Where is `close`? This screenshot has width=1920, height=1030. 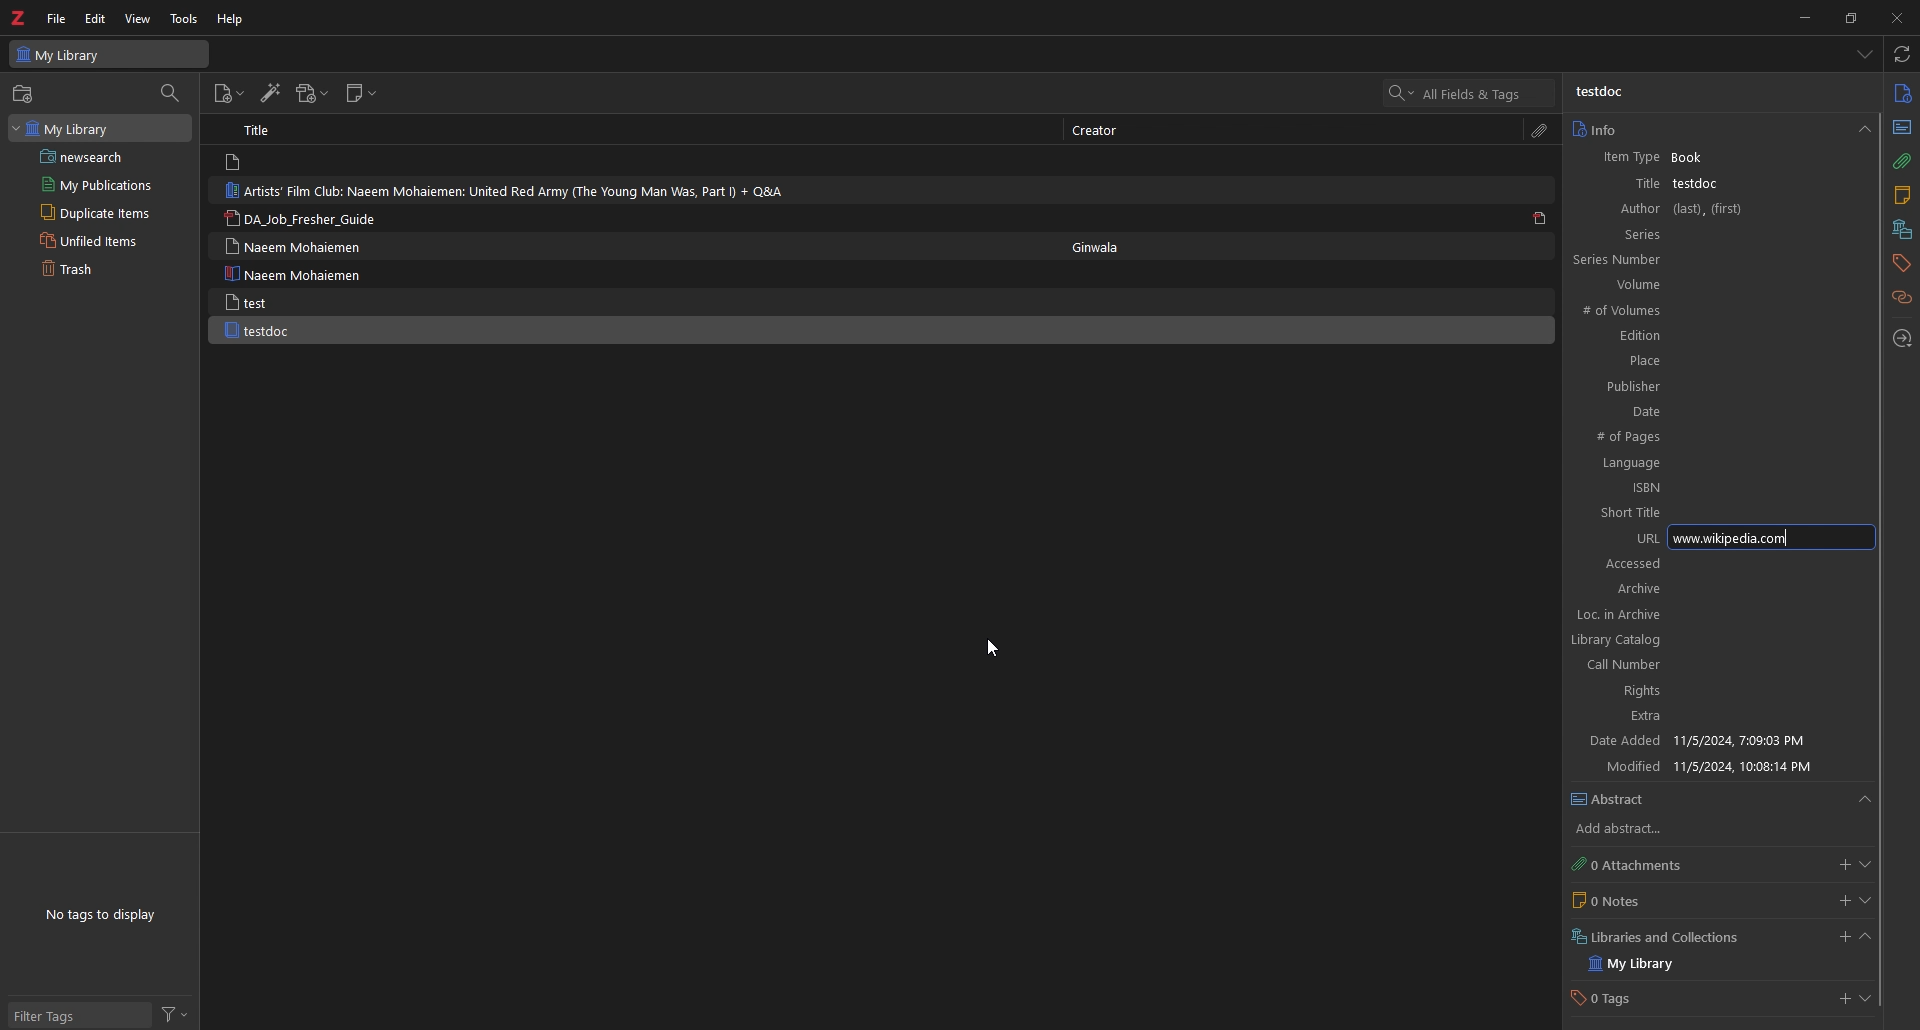 close is located at coordinates (1896, 17).